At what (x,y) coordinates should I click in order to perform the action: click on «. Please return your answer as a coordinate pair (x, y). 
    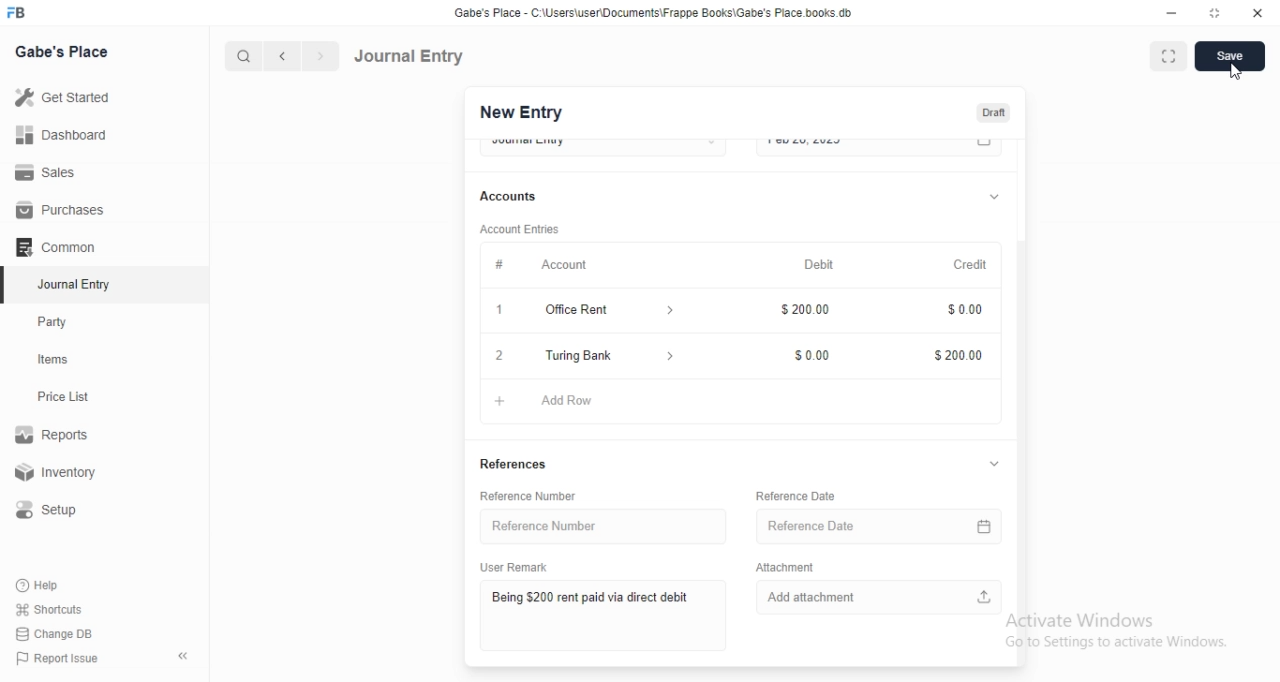
    Looking at the image, I should click on (185, 657).